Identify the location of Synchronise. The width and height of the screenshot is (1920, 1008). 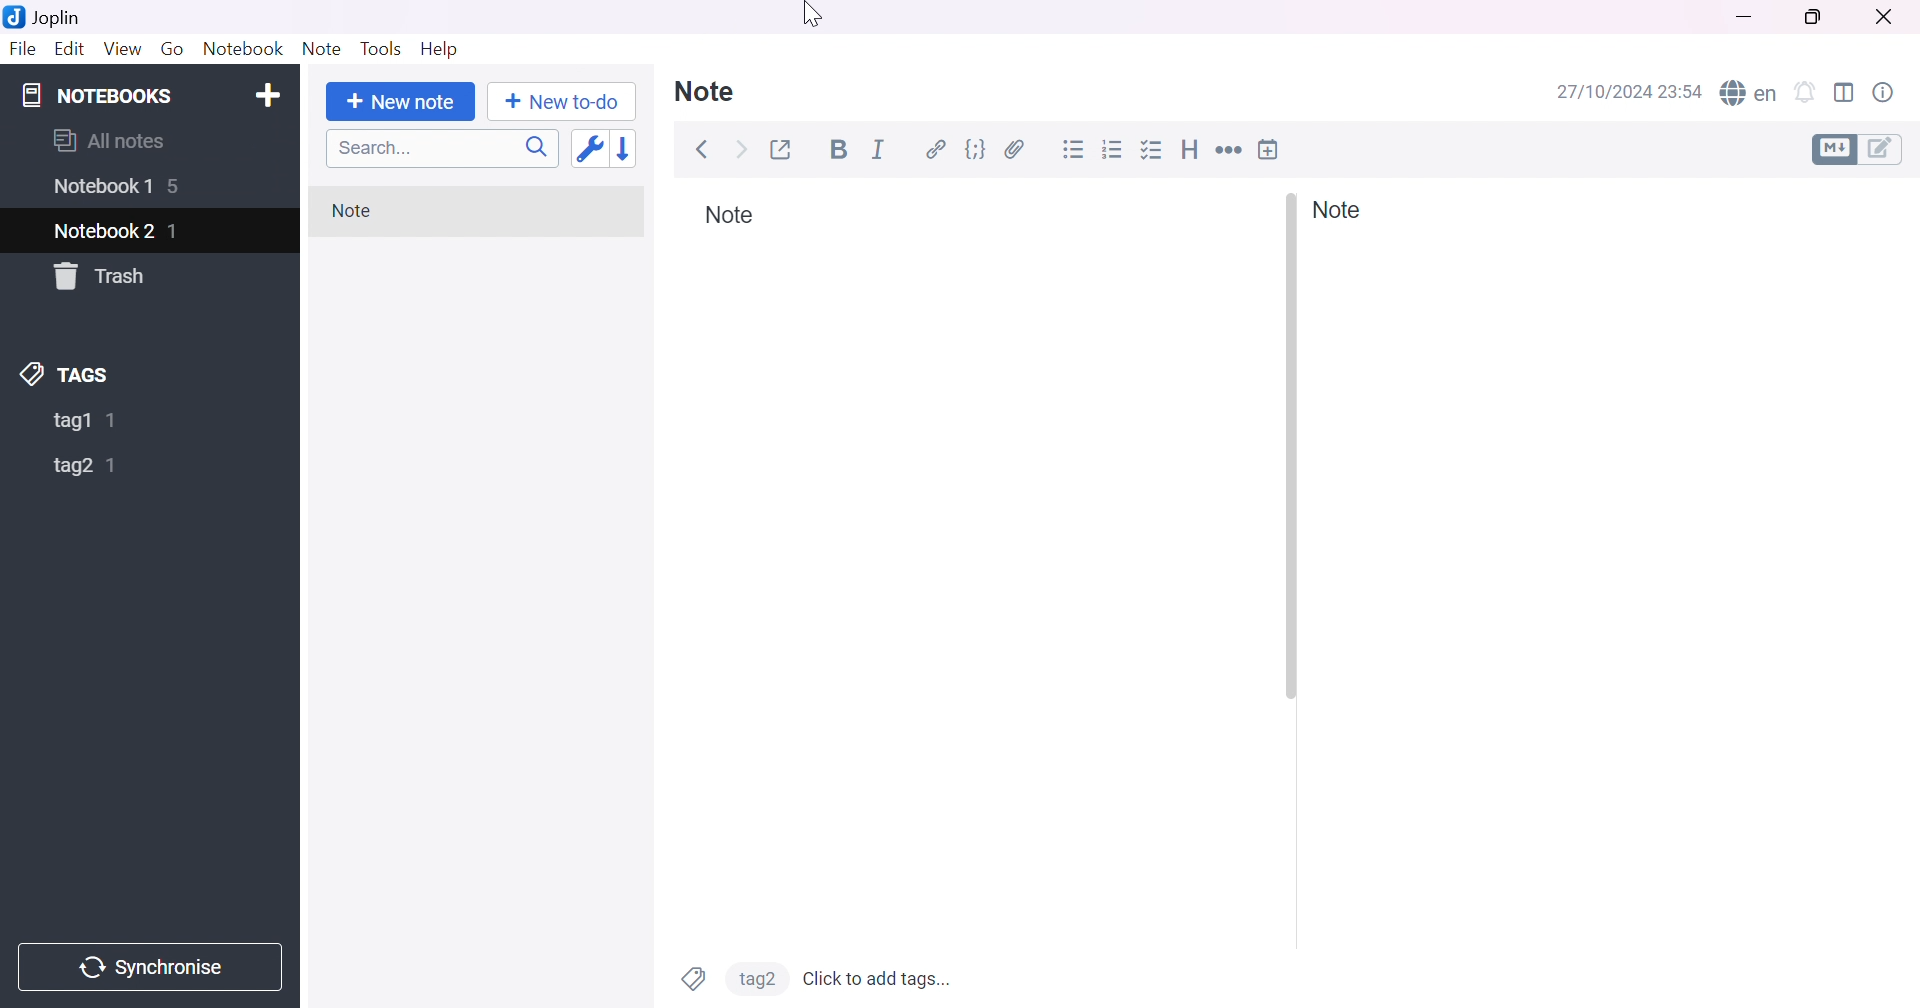
(149, 964).